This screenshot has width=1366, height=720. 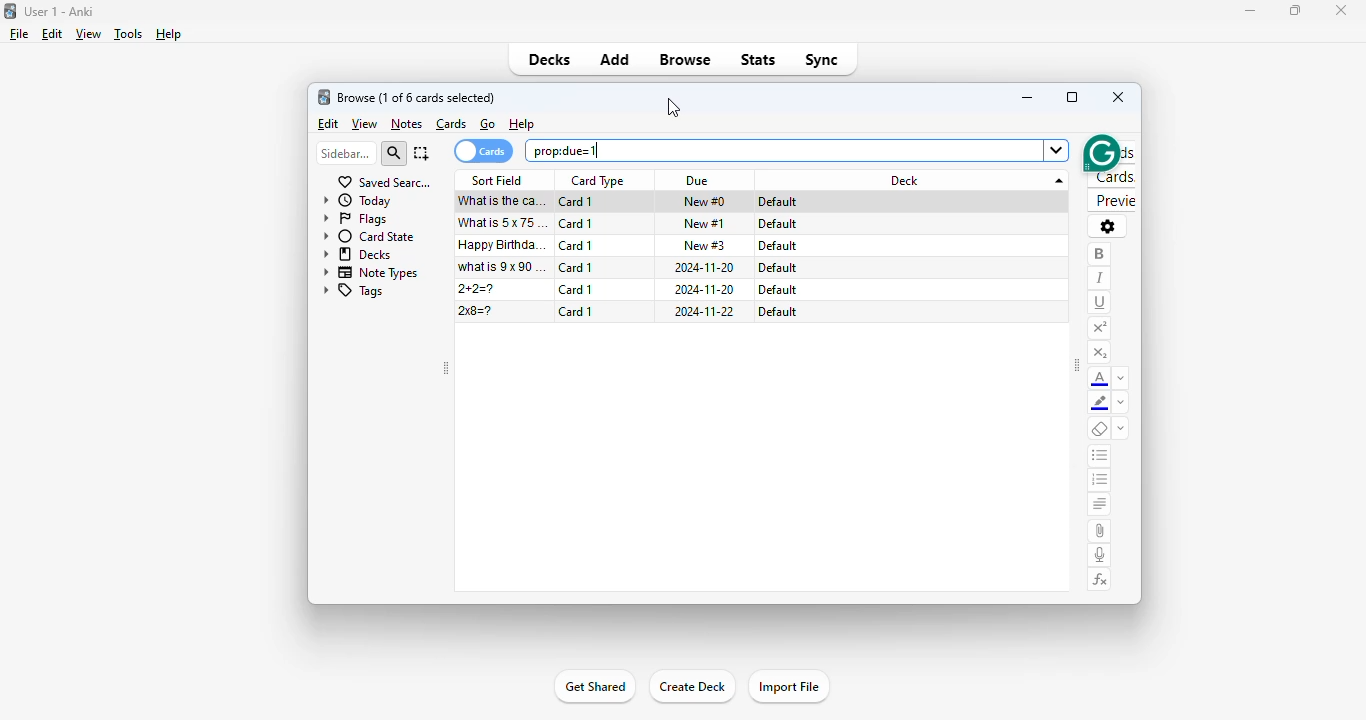 What do you see at coordinates (1100, 403) in the screenshot?
I see `text highlighting color` at bounding box center [1100, 403].